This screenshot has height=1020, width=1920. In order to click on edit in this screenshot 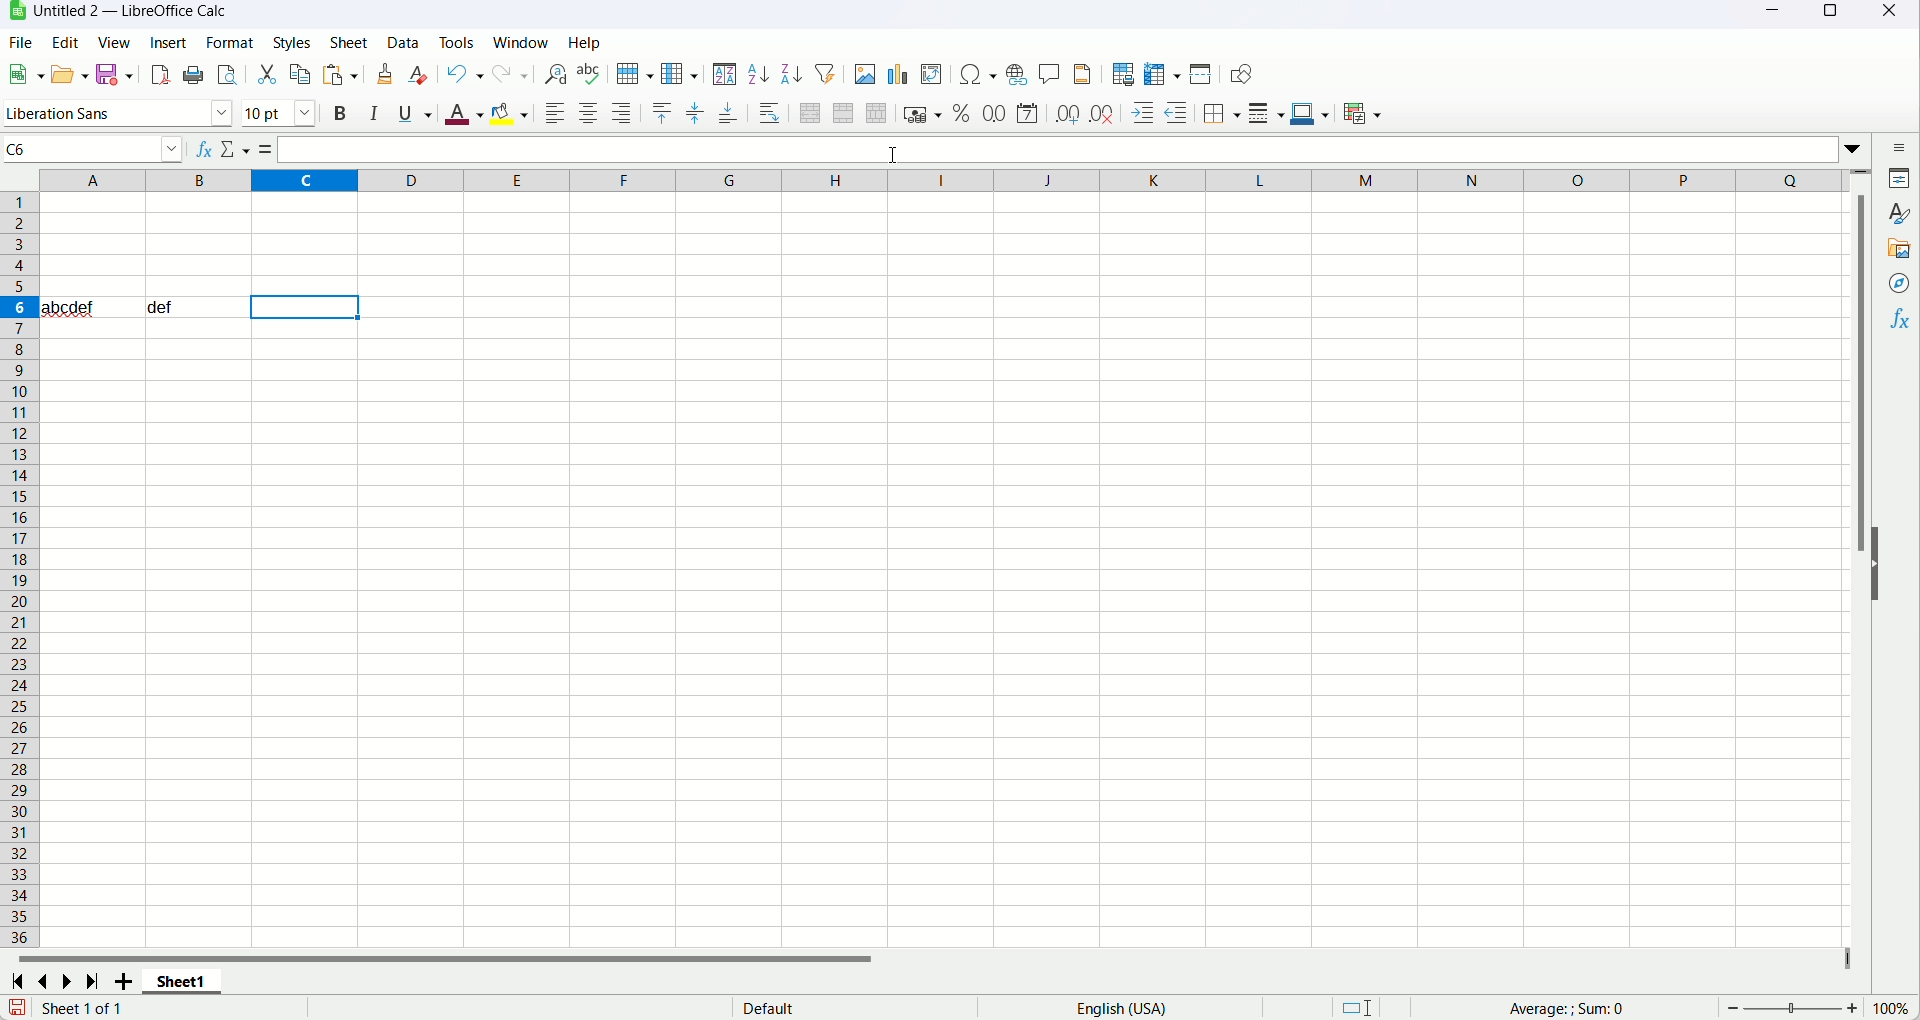, I will do `click(64, 43)`.